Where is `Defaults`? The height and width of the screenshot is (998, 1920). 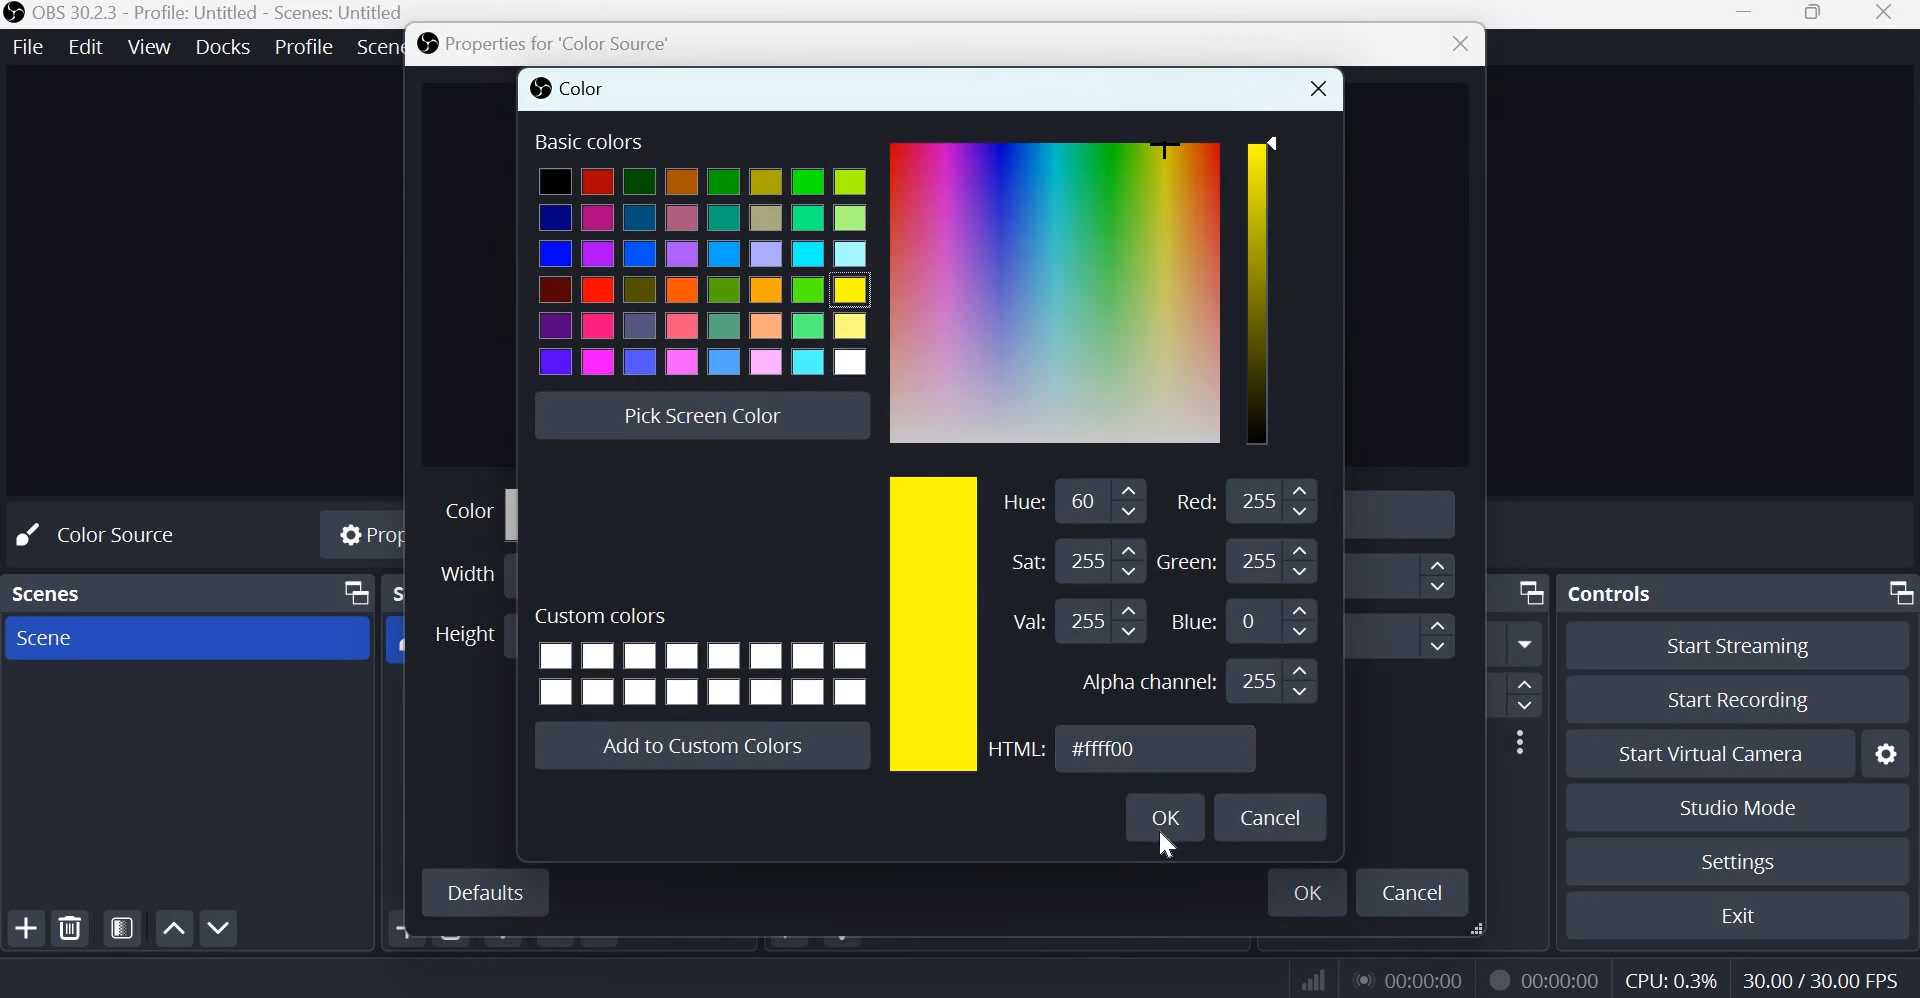
Defaults is located at coordinates (487, 890).